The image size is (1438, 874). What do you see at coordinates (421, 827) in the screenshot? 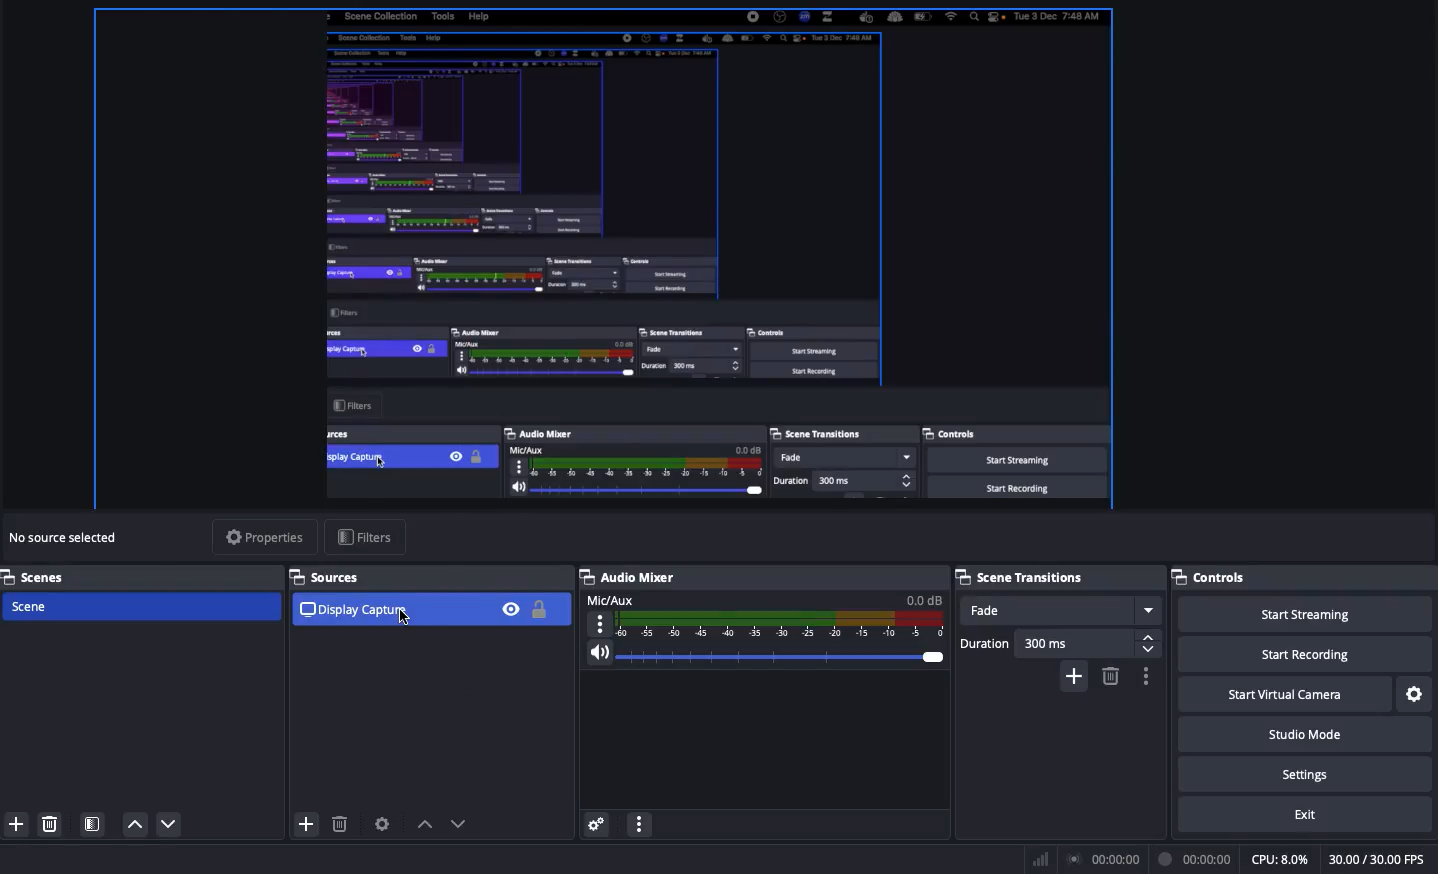
I see `move up` at bounding box center [421, 827].